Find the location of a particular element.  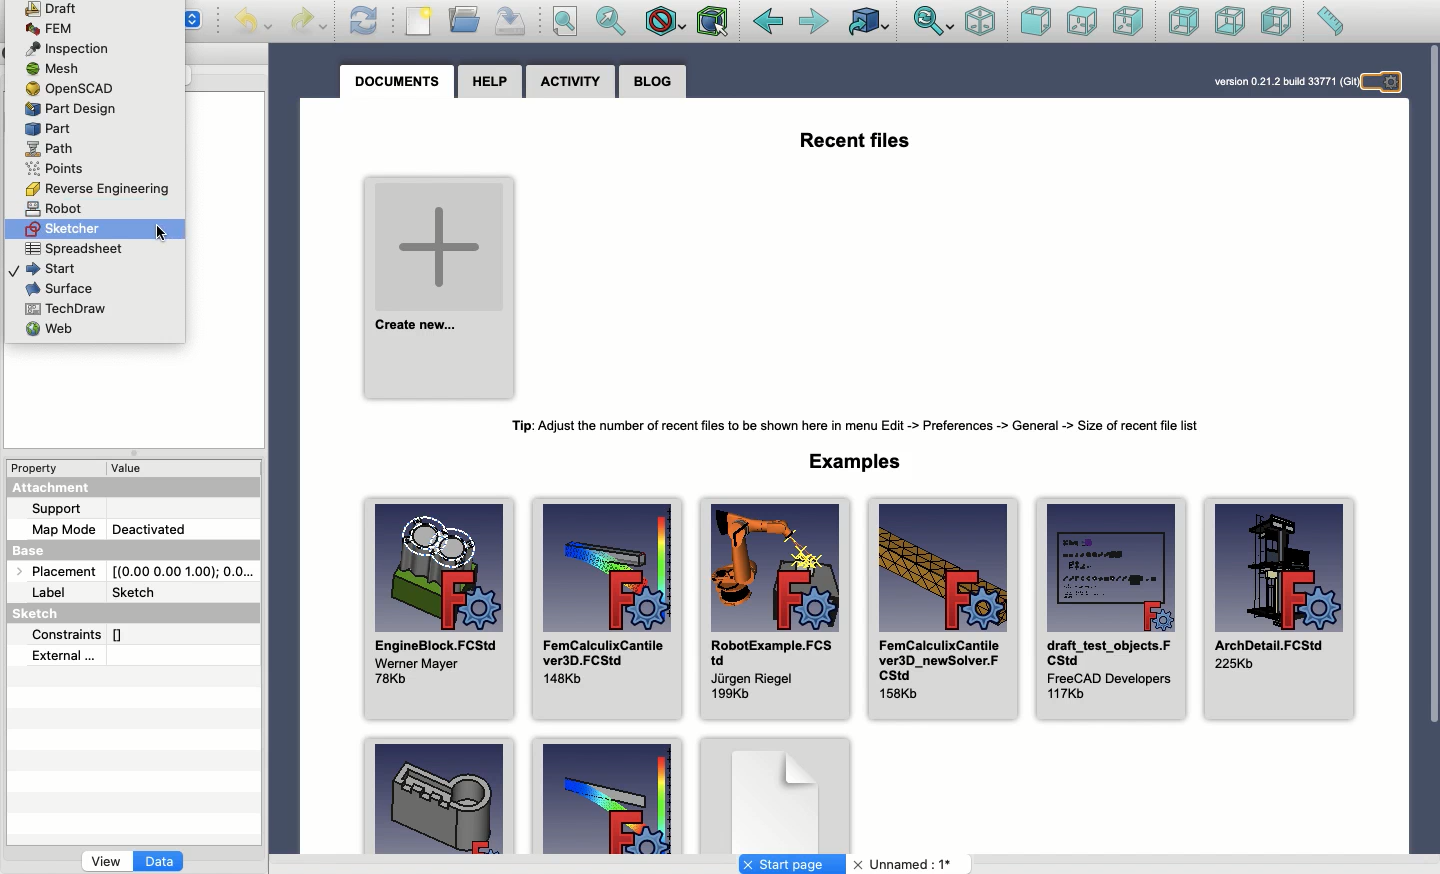

Start page is located at coordinates (792, 864).